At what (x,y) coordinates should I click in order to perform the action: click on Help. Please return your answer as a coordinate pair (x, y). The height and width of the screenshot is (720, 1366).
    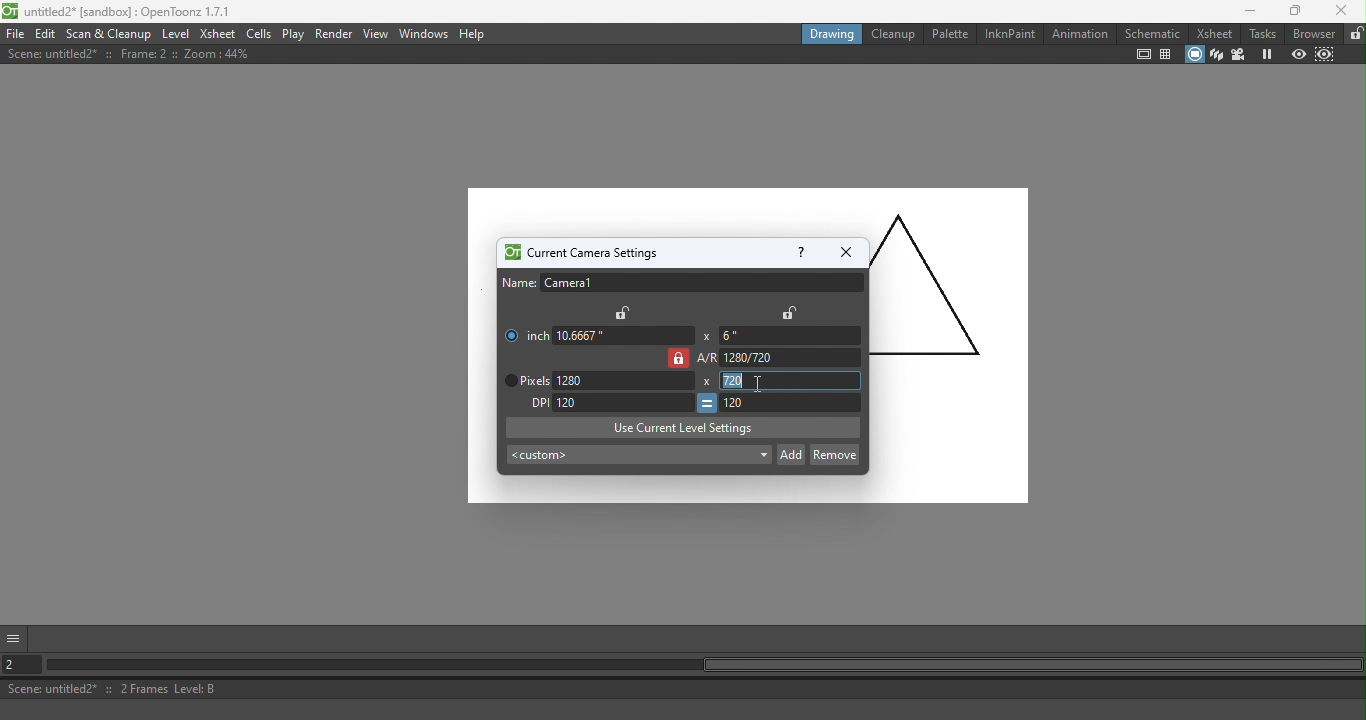
    Looking at the image, I should click on (474, 34).